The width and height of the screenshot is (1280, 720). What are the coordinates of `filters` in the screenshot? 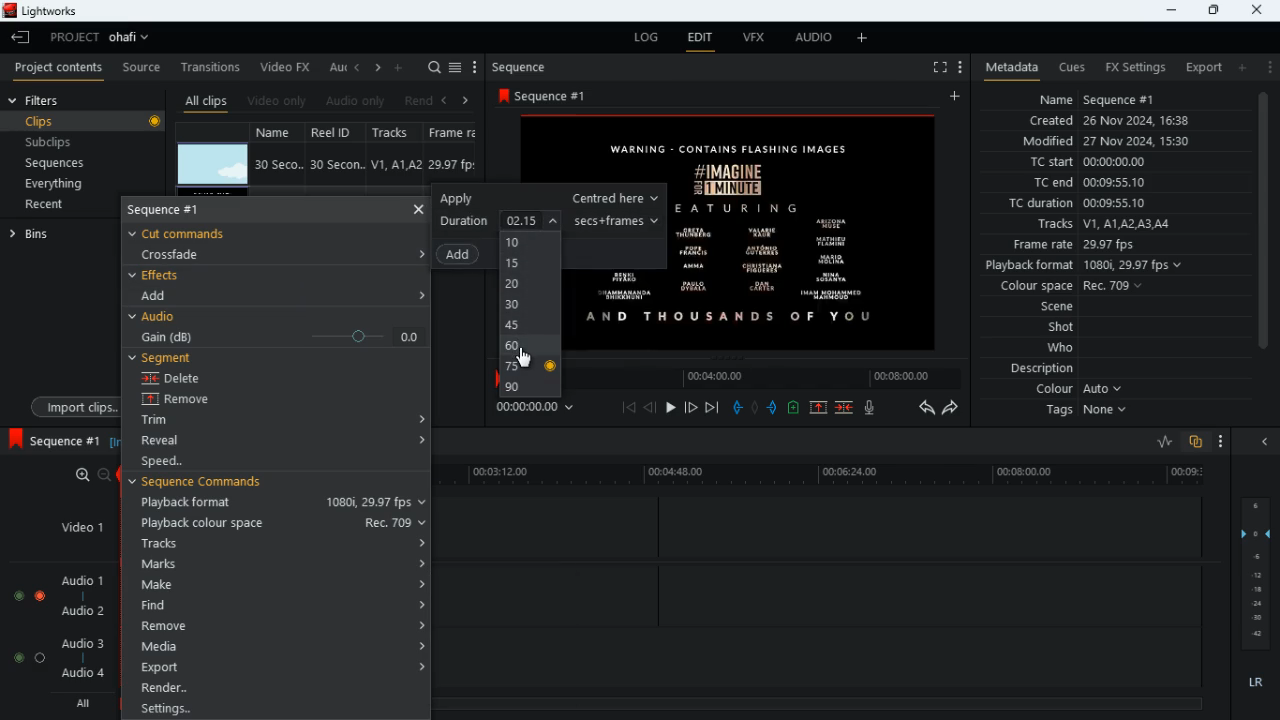 It's located at (38, 100).